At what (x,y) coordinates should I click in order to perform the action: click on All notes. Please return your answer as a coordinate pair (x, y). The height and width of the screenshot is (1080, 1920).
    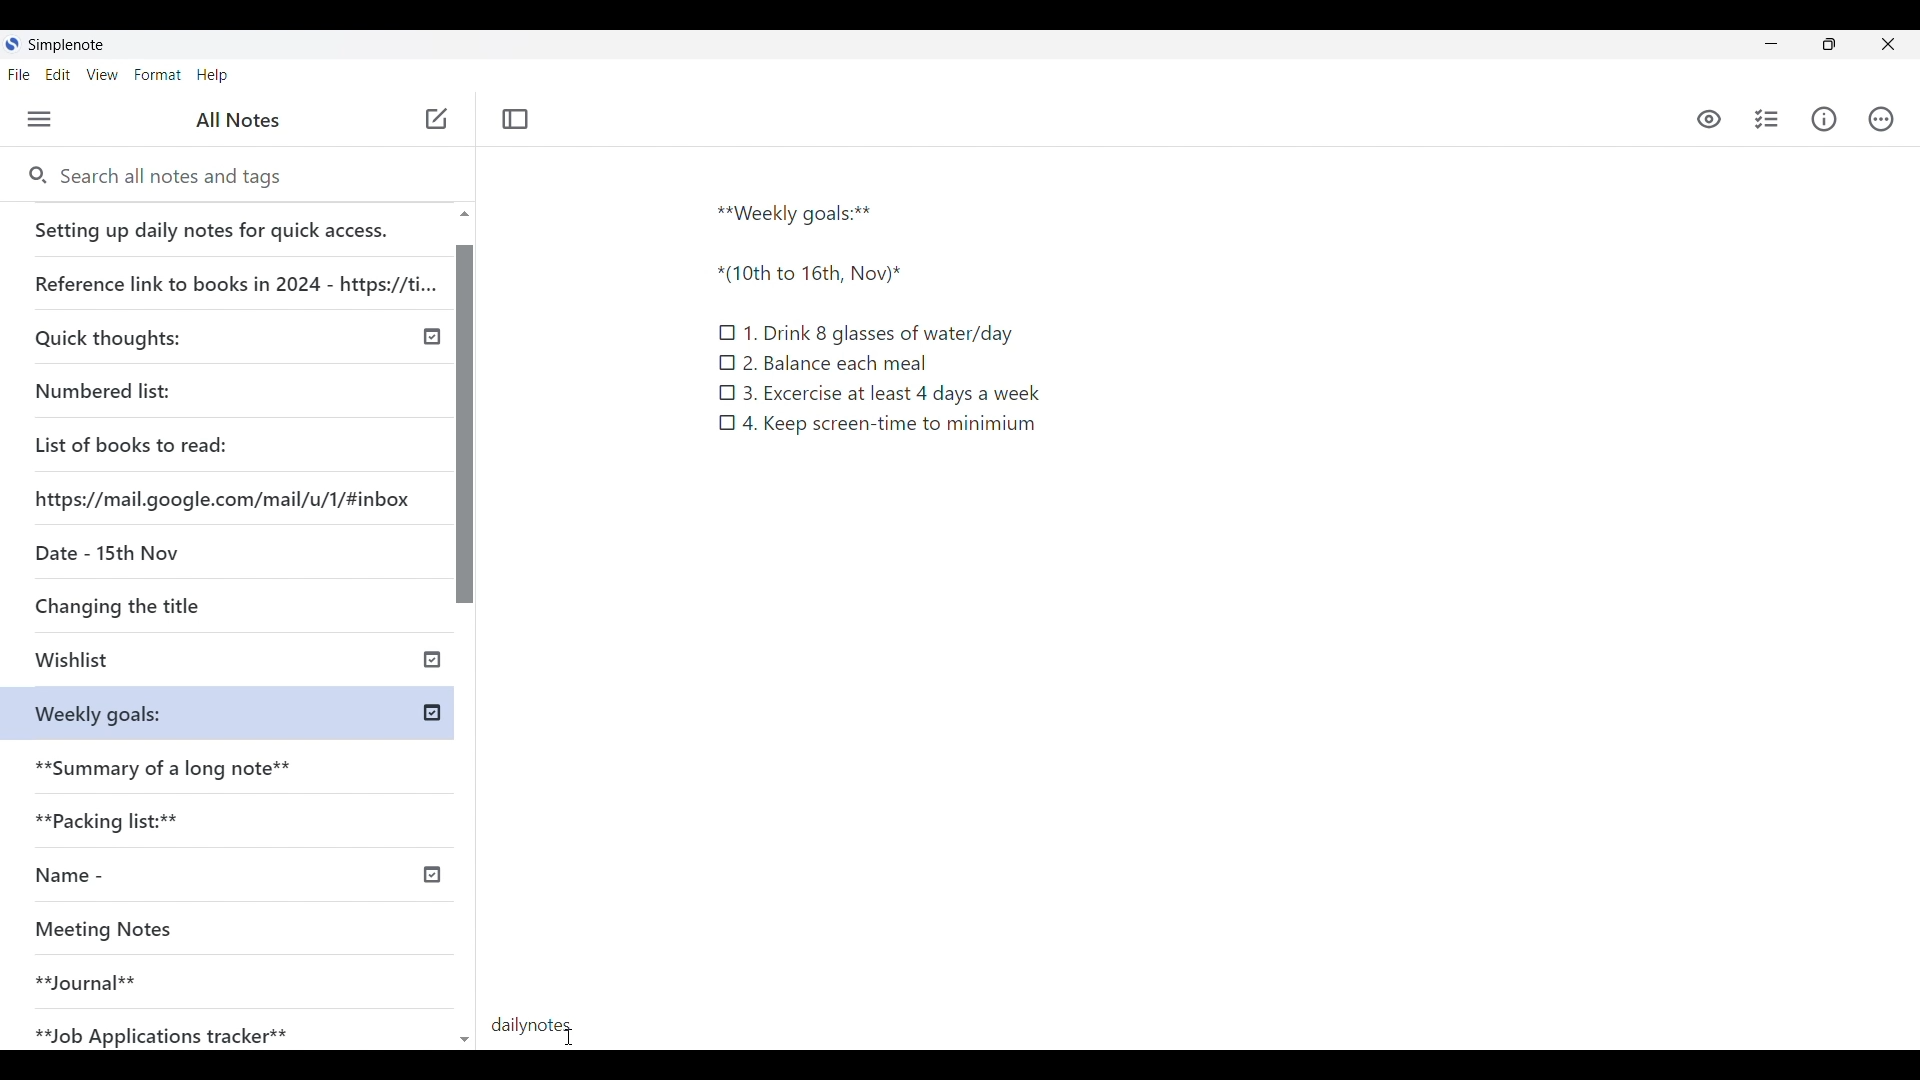
    Looking at the image, I should click on (238, 120).